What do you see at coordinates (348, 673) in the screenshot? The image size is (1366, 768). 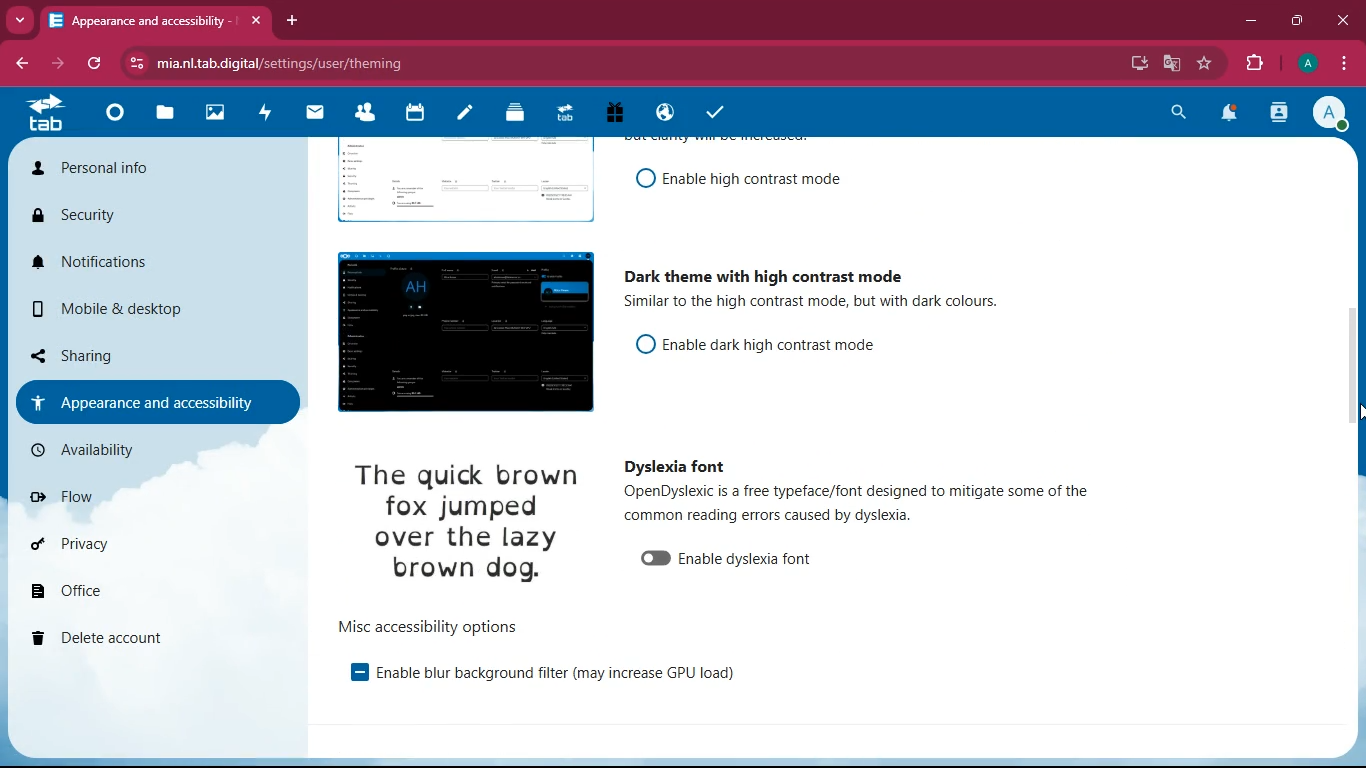 I see `enable` at bounding box center [348, 673].